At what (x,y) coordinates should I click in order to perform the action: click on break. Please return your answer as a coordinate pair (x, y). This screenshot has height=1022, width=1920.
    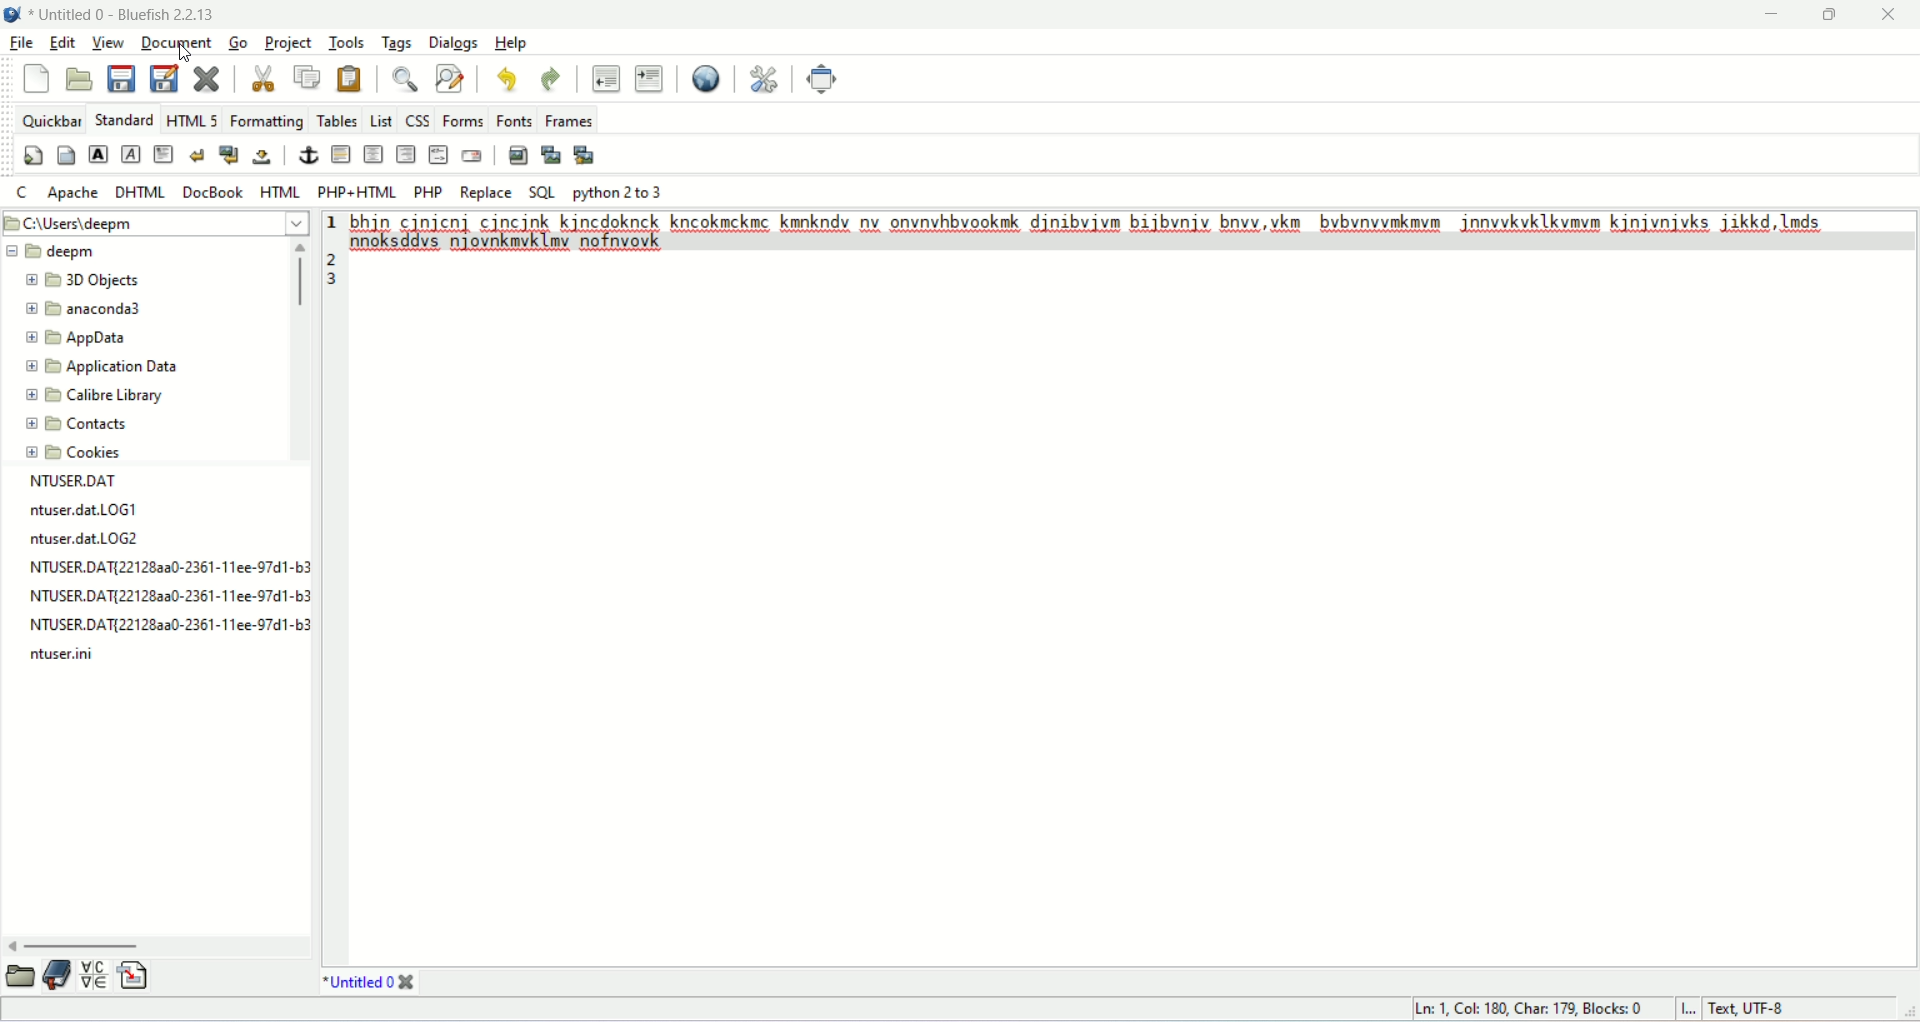
    Looking at the image, I should click on (196, 153).